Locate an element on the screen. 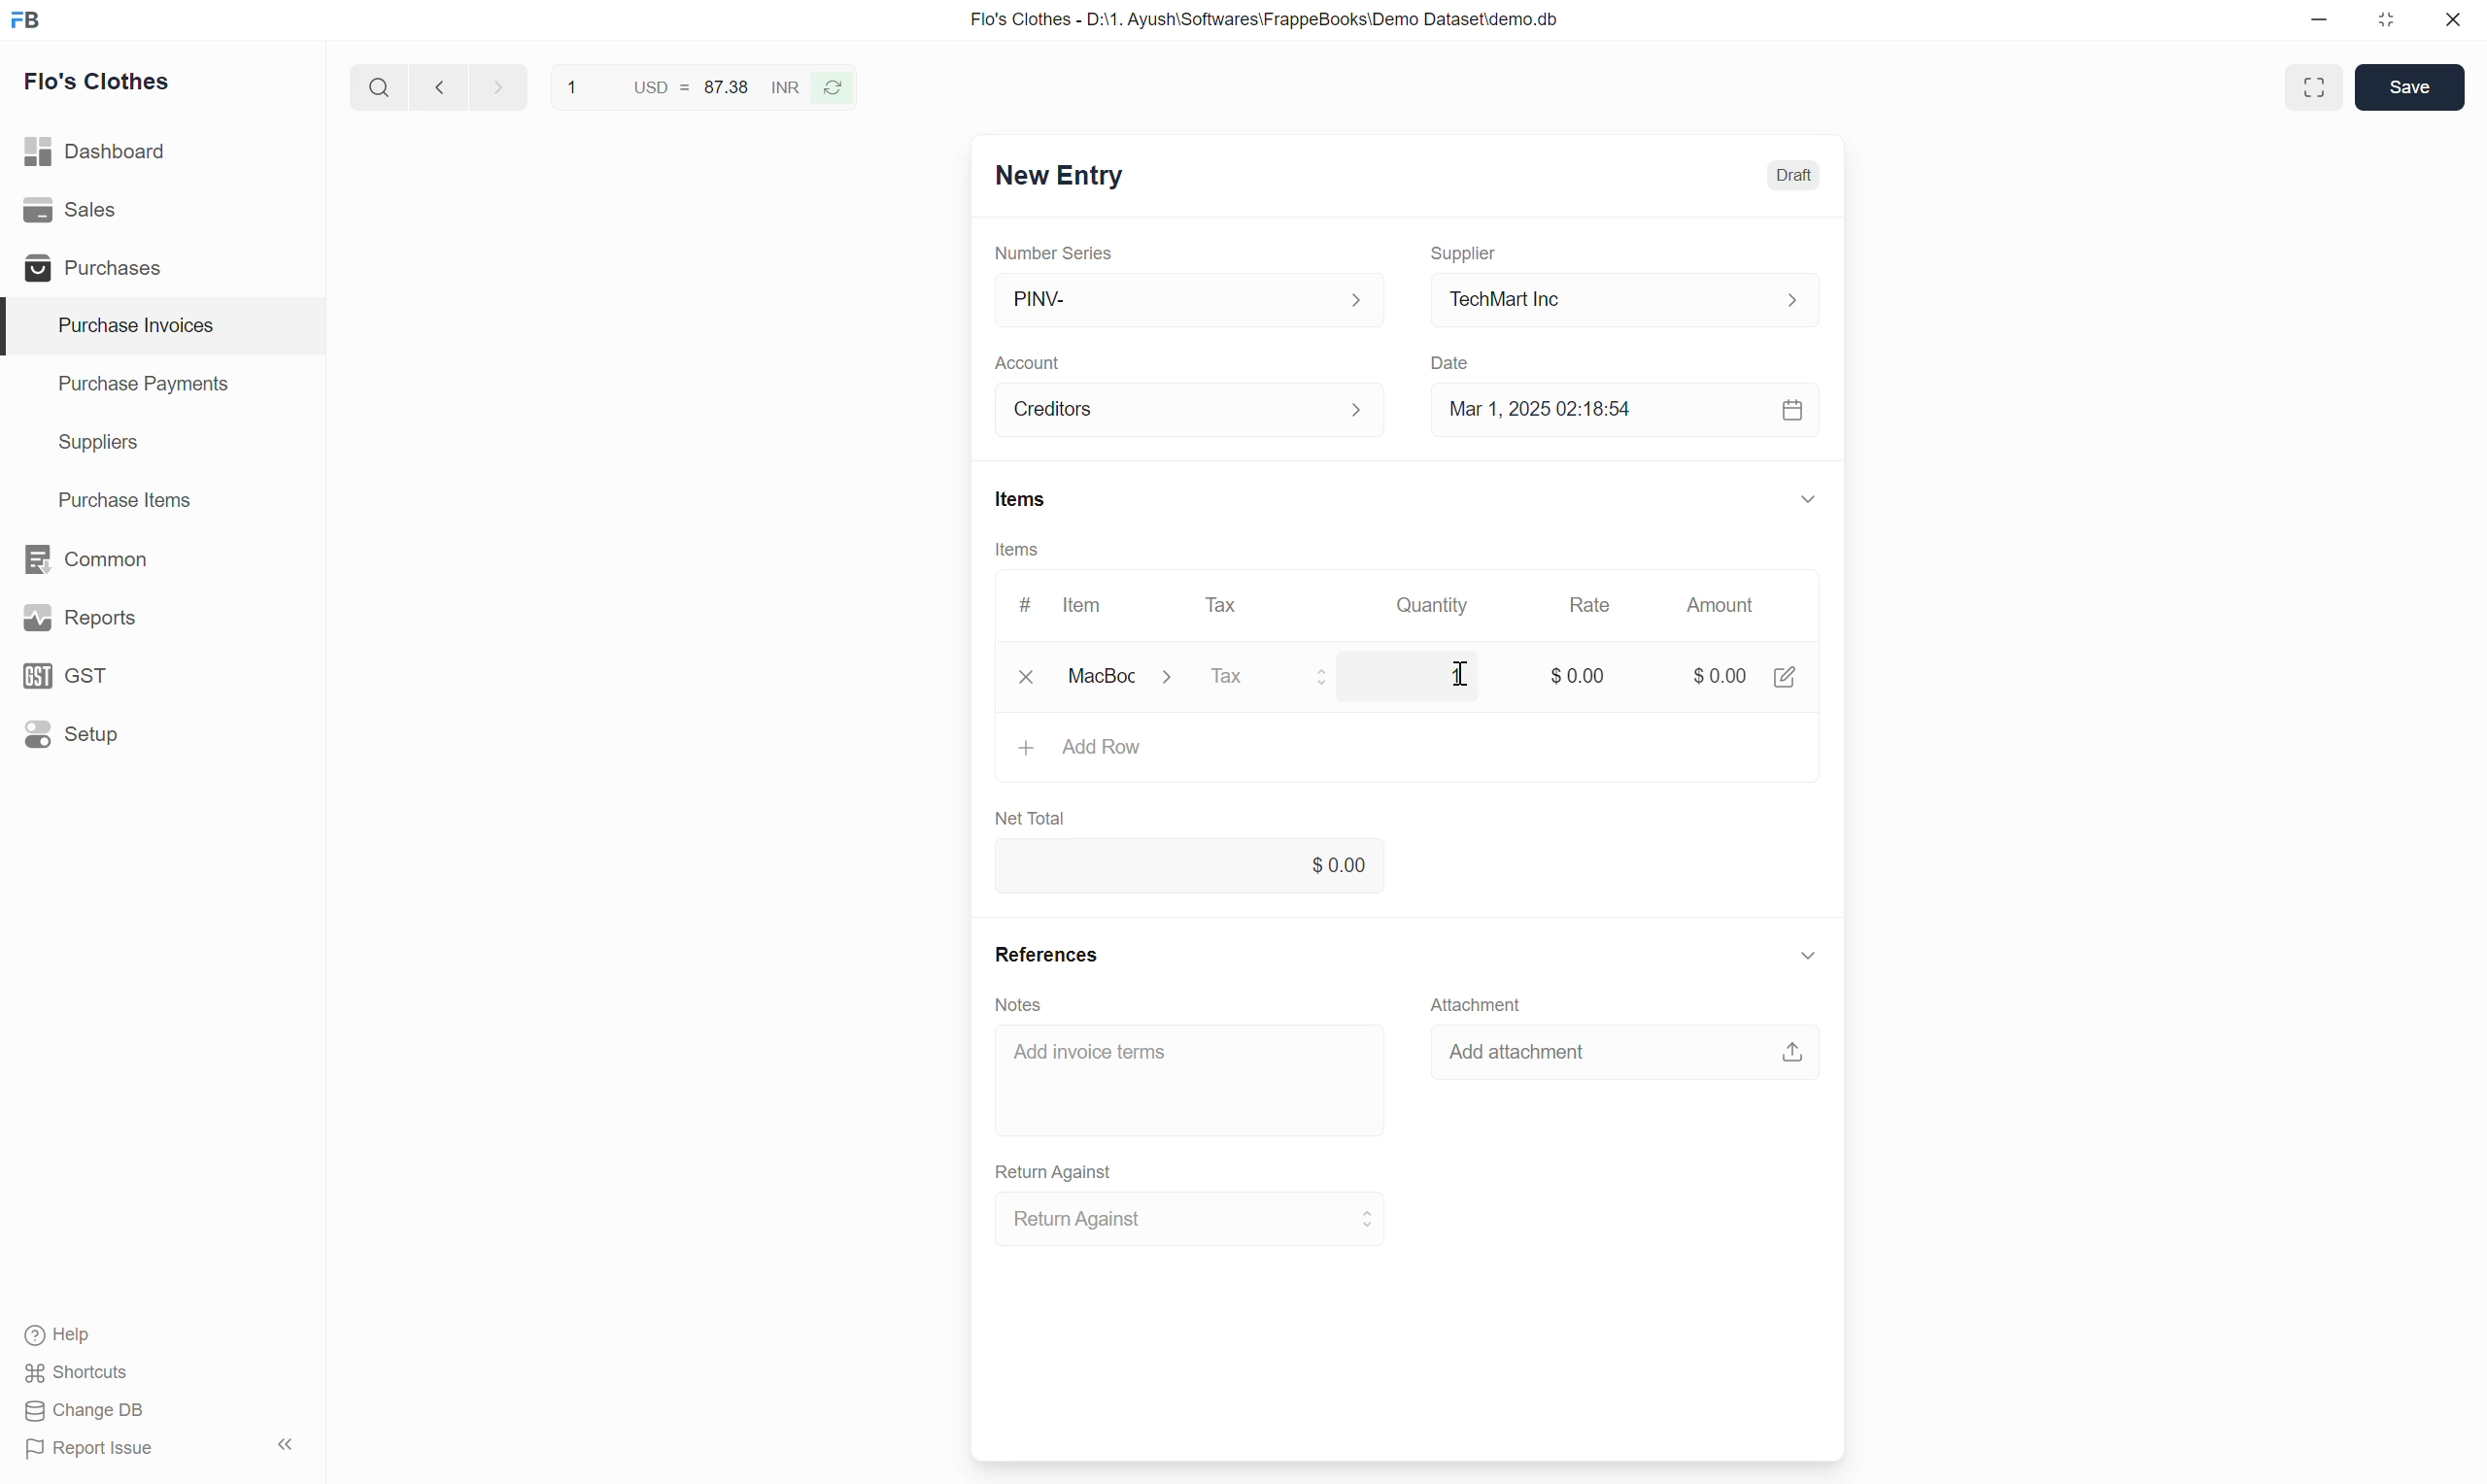 The height and width of the screenshot is (1484, 2487). Flo's Clothes is located at coordinates (98, 82).